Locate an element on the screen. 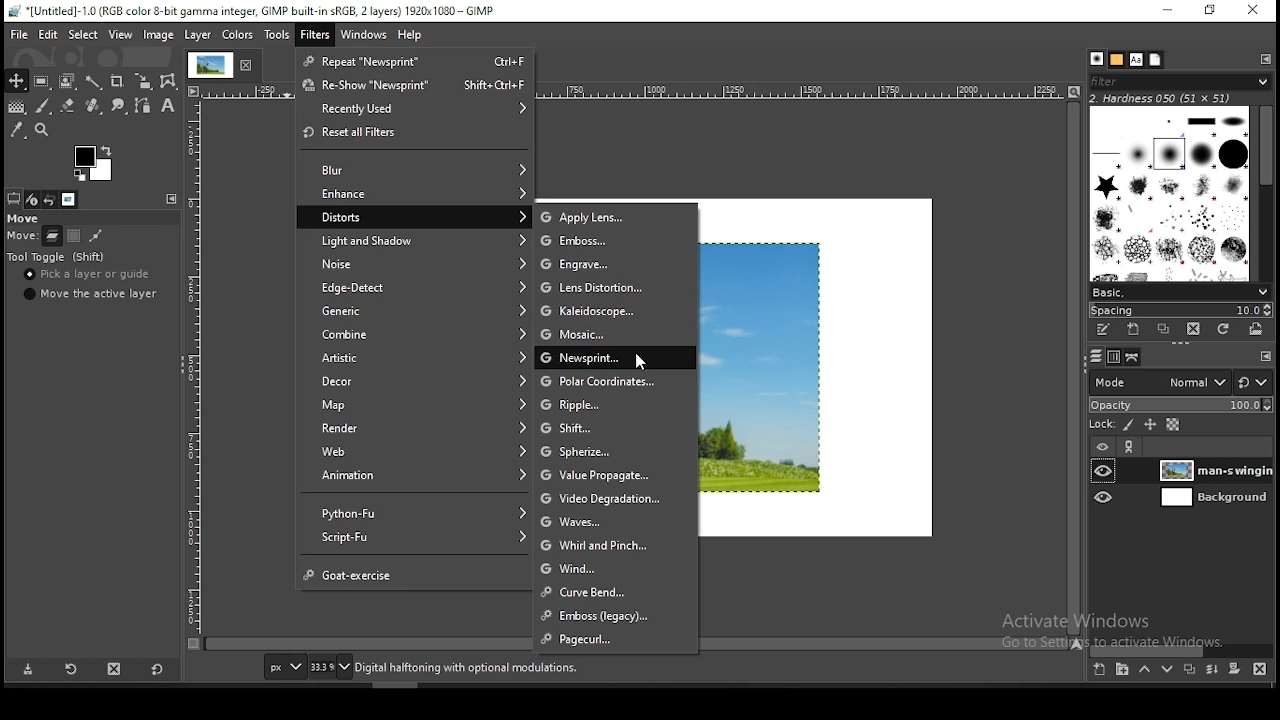  zoom tool is located at coordinates (41, 129).